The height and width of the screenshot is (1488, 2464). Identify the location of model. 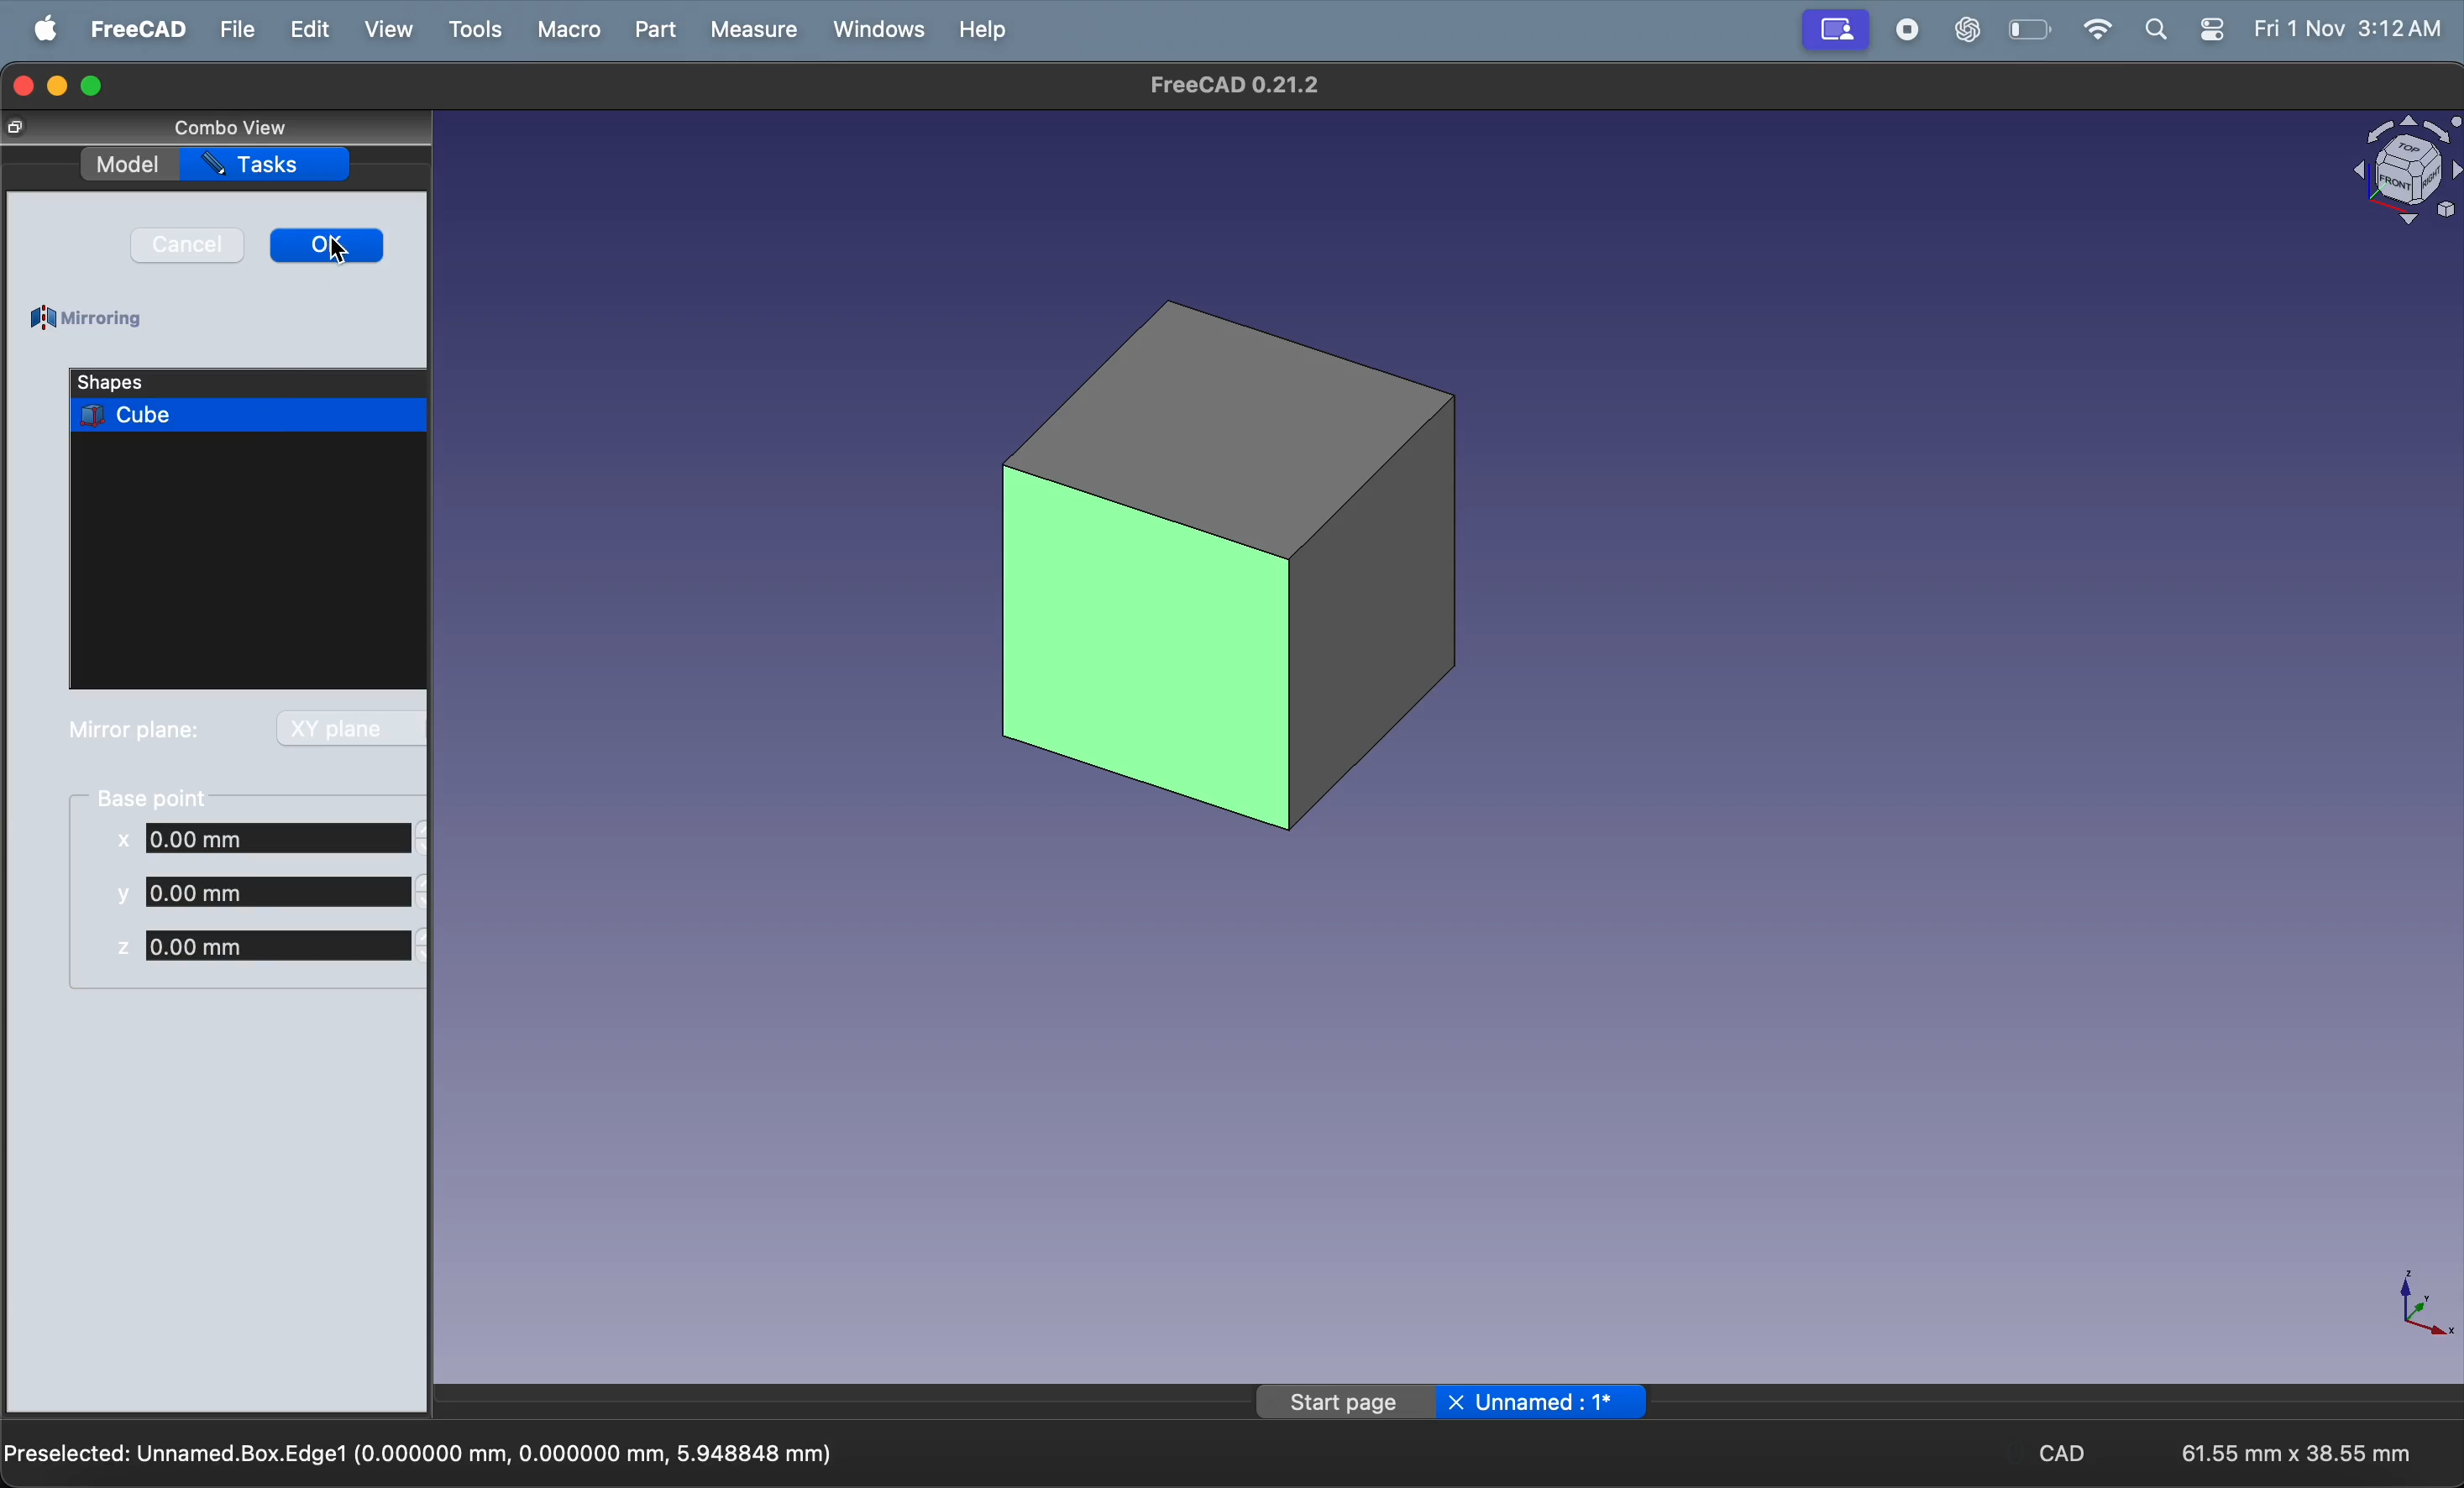
(127, 165).